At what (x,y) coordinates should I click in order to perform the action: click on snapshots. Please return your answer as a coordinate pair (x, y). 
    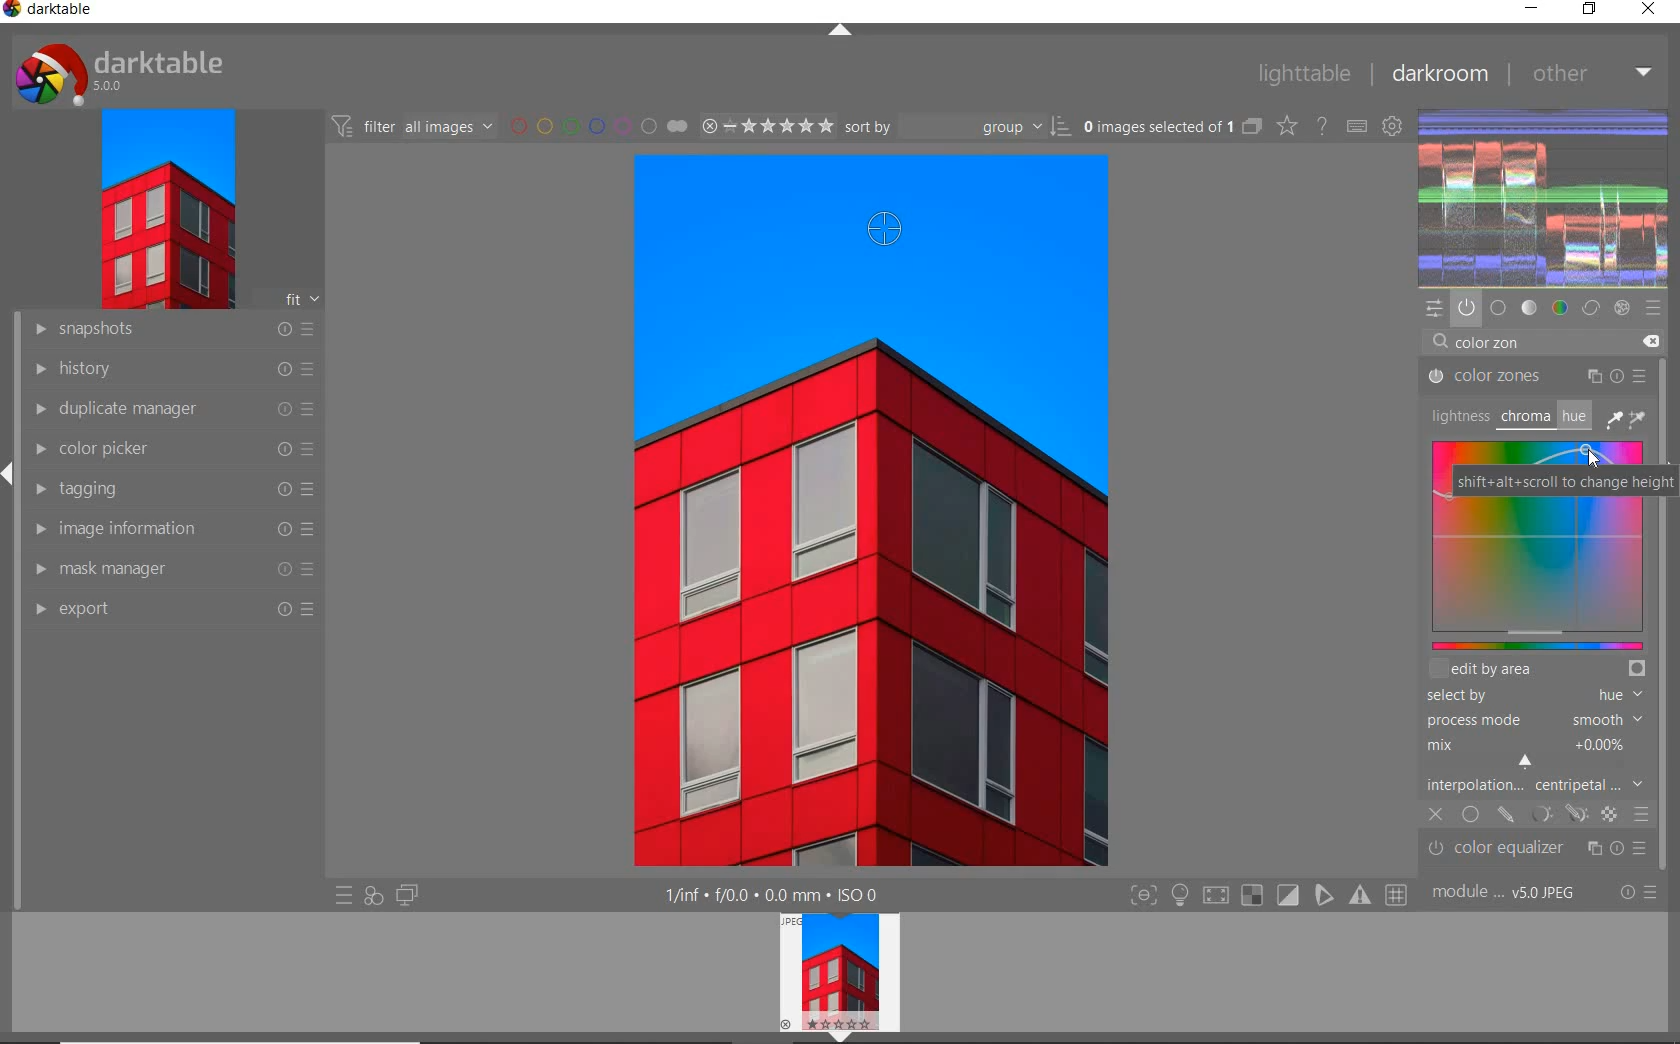
    Looking at the image, I should click on (170, 332).